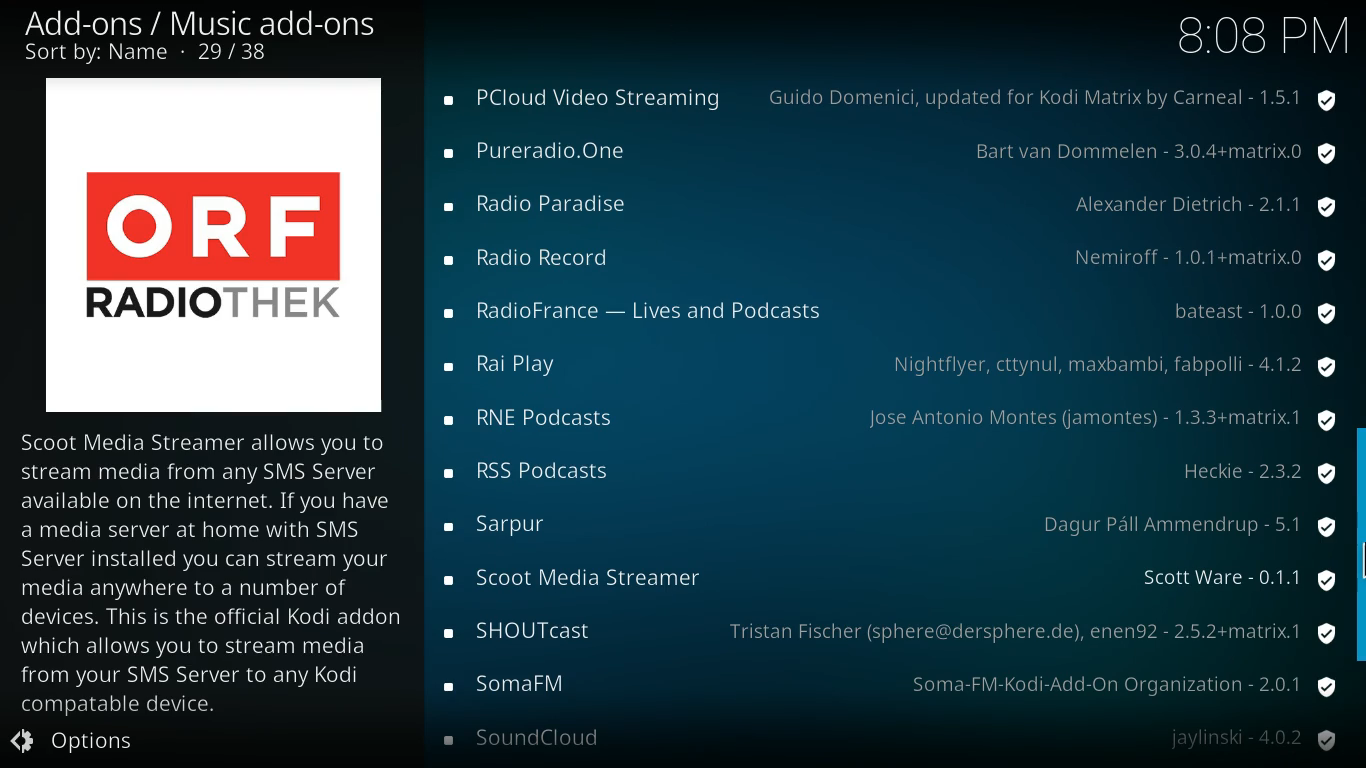  Describe the element at coordinates (1112, 364) in the screenshot. I see `provider` at that location.